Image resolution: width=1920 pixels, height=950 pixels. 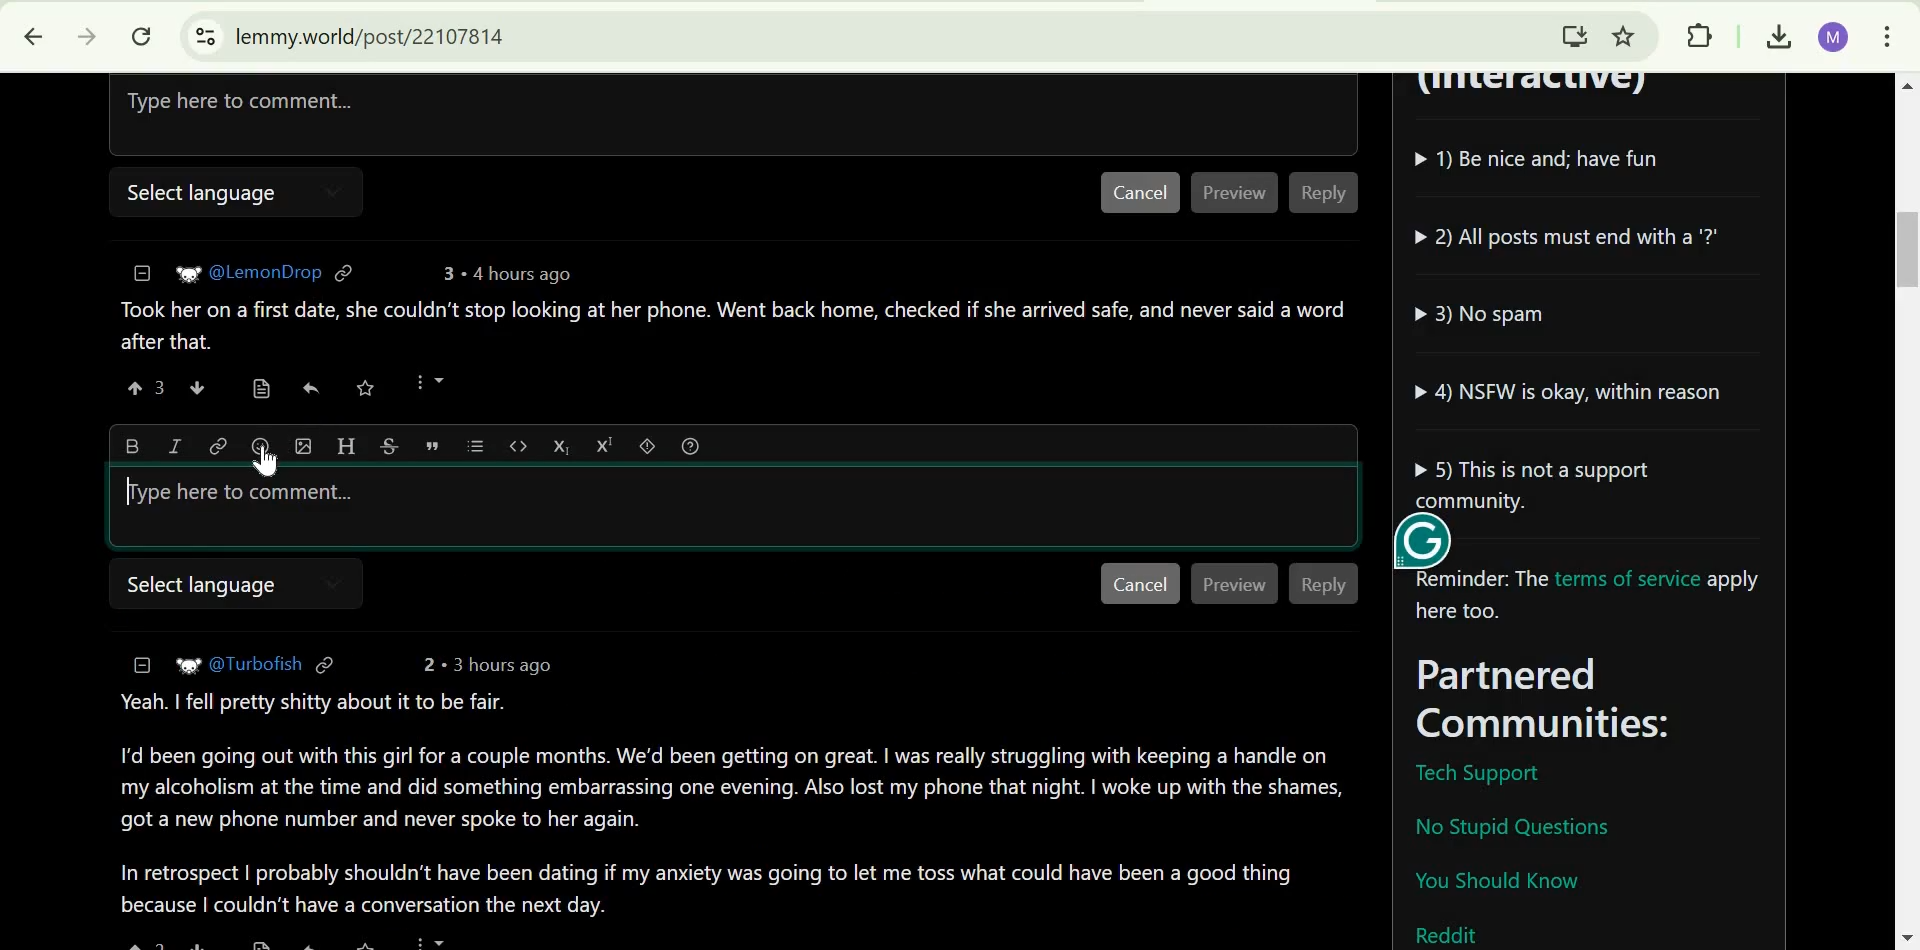 What do you see at coordinates (690, 446) in the screenshot?
I see `Formatting help` at bounding box center [690, 446].